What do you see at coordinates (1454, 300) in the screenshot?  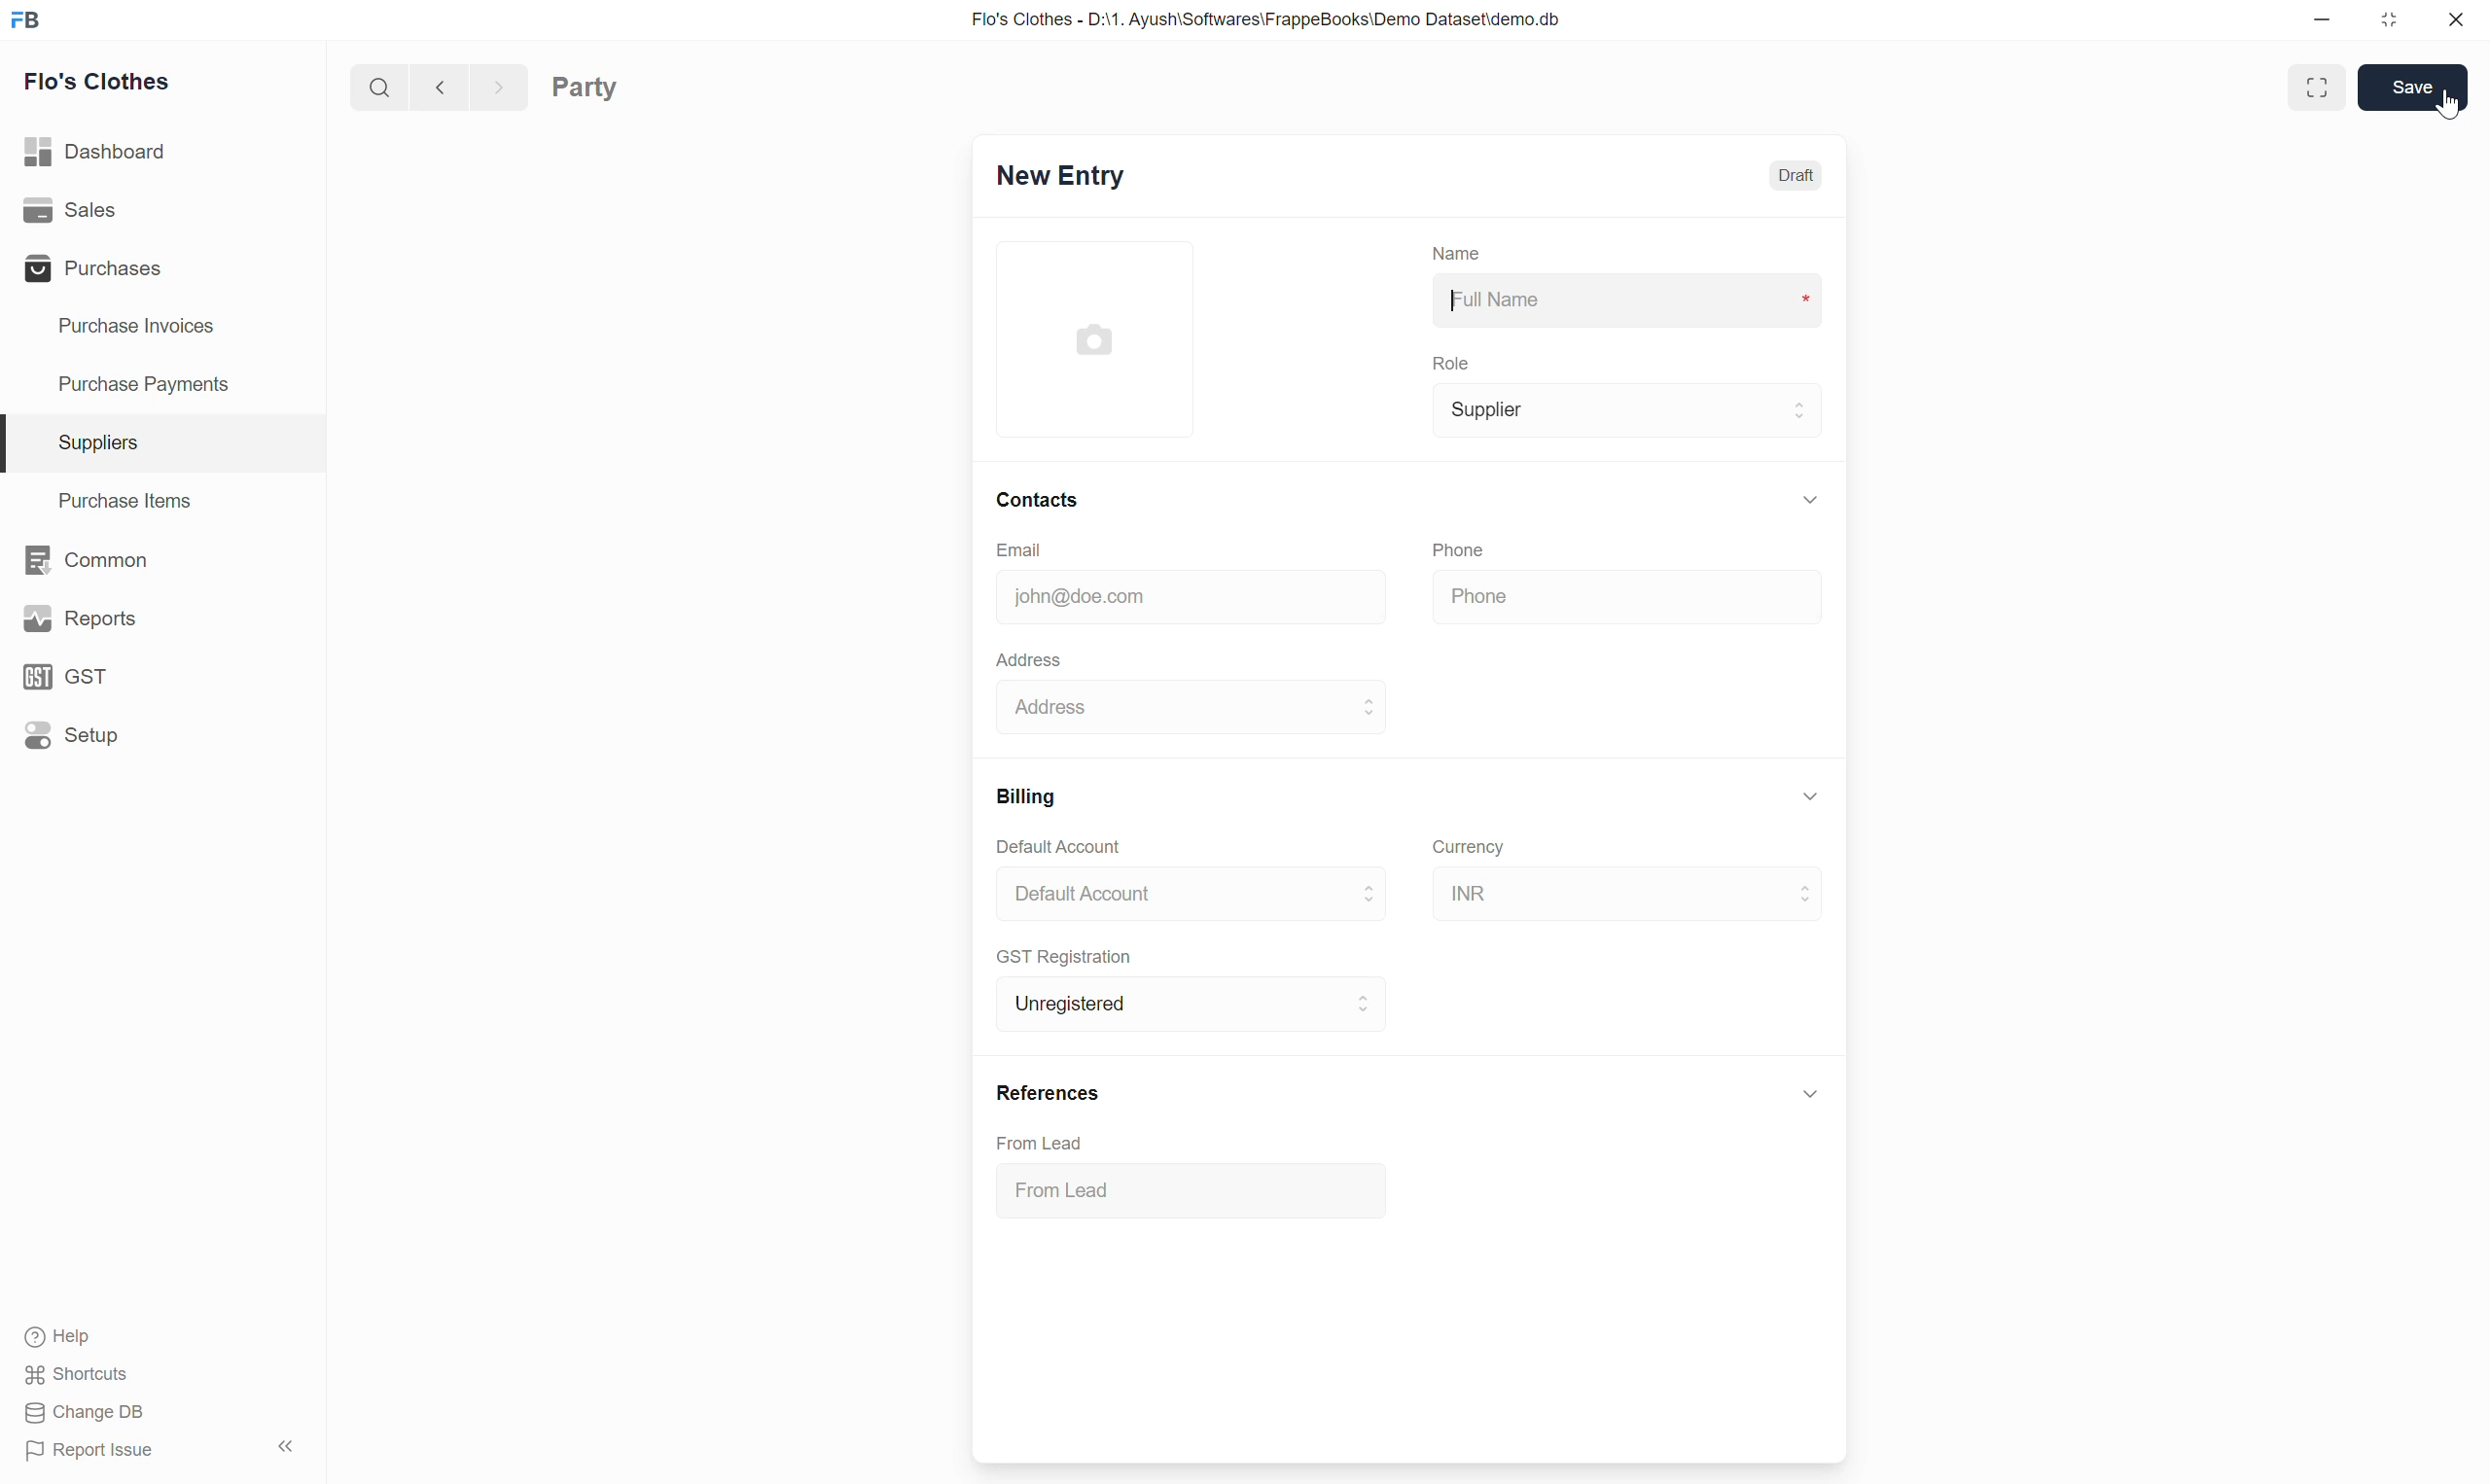 I see `Typing cursor` at bounding box center [1454, 300].